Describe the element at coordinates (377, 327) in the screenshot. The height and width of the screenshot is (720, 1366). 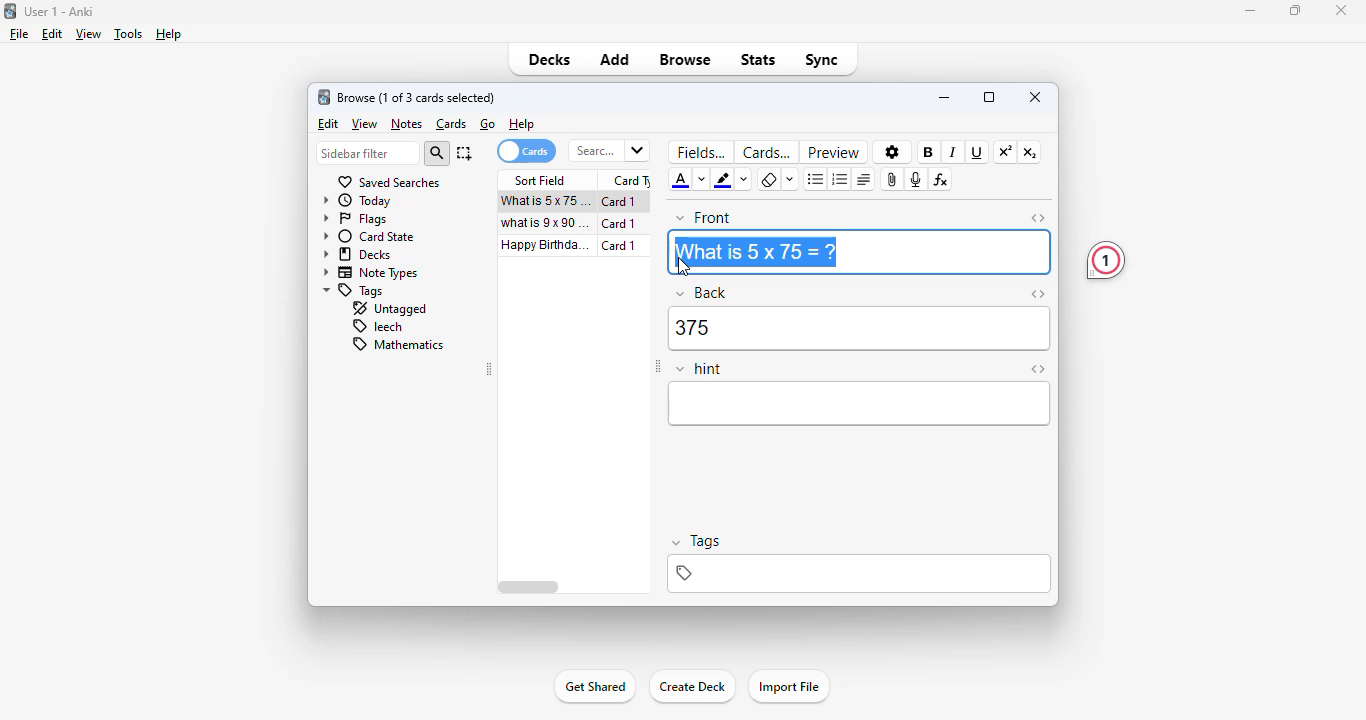
I see `leech` at that location.